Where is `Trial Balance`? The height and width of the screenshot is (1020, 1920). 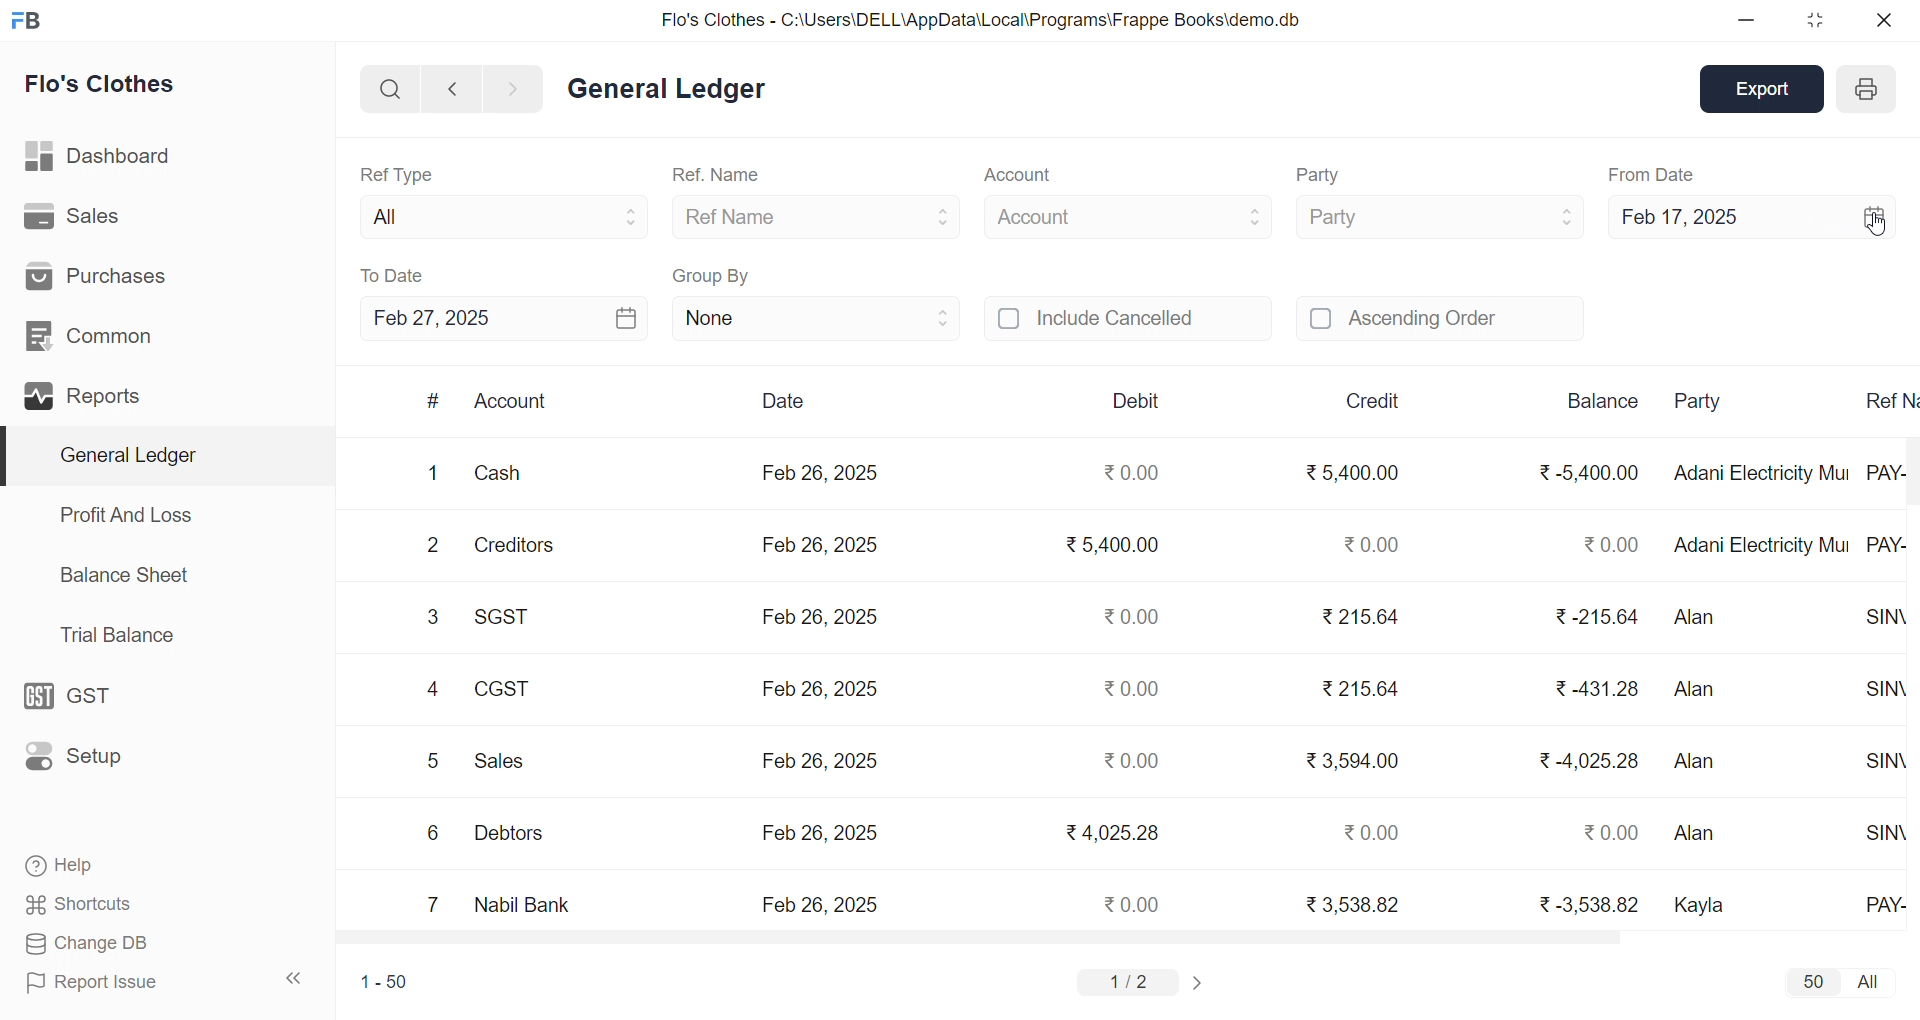
Trial Balance is located at coordinates (119, 636).